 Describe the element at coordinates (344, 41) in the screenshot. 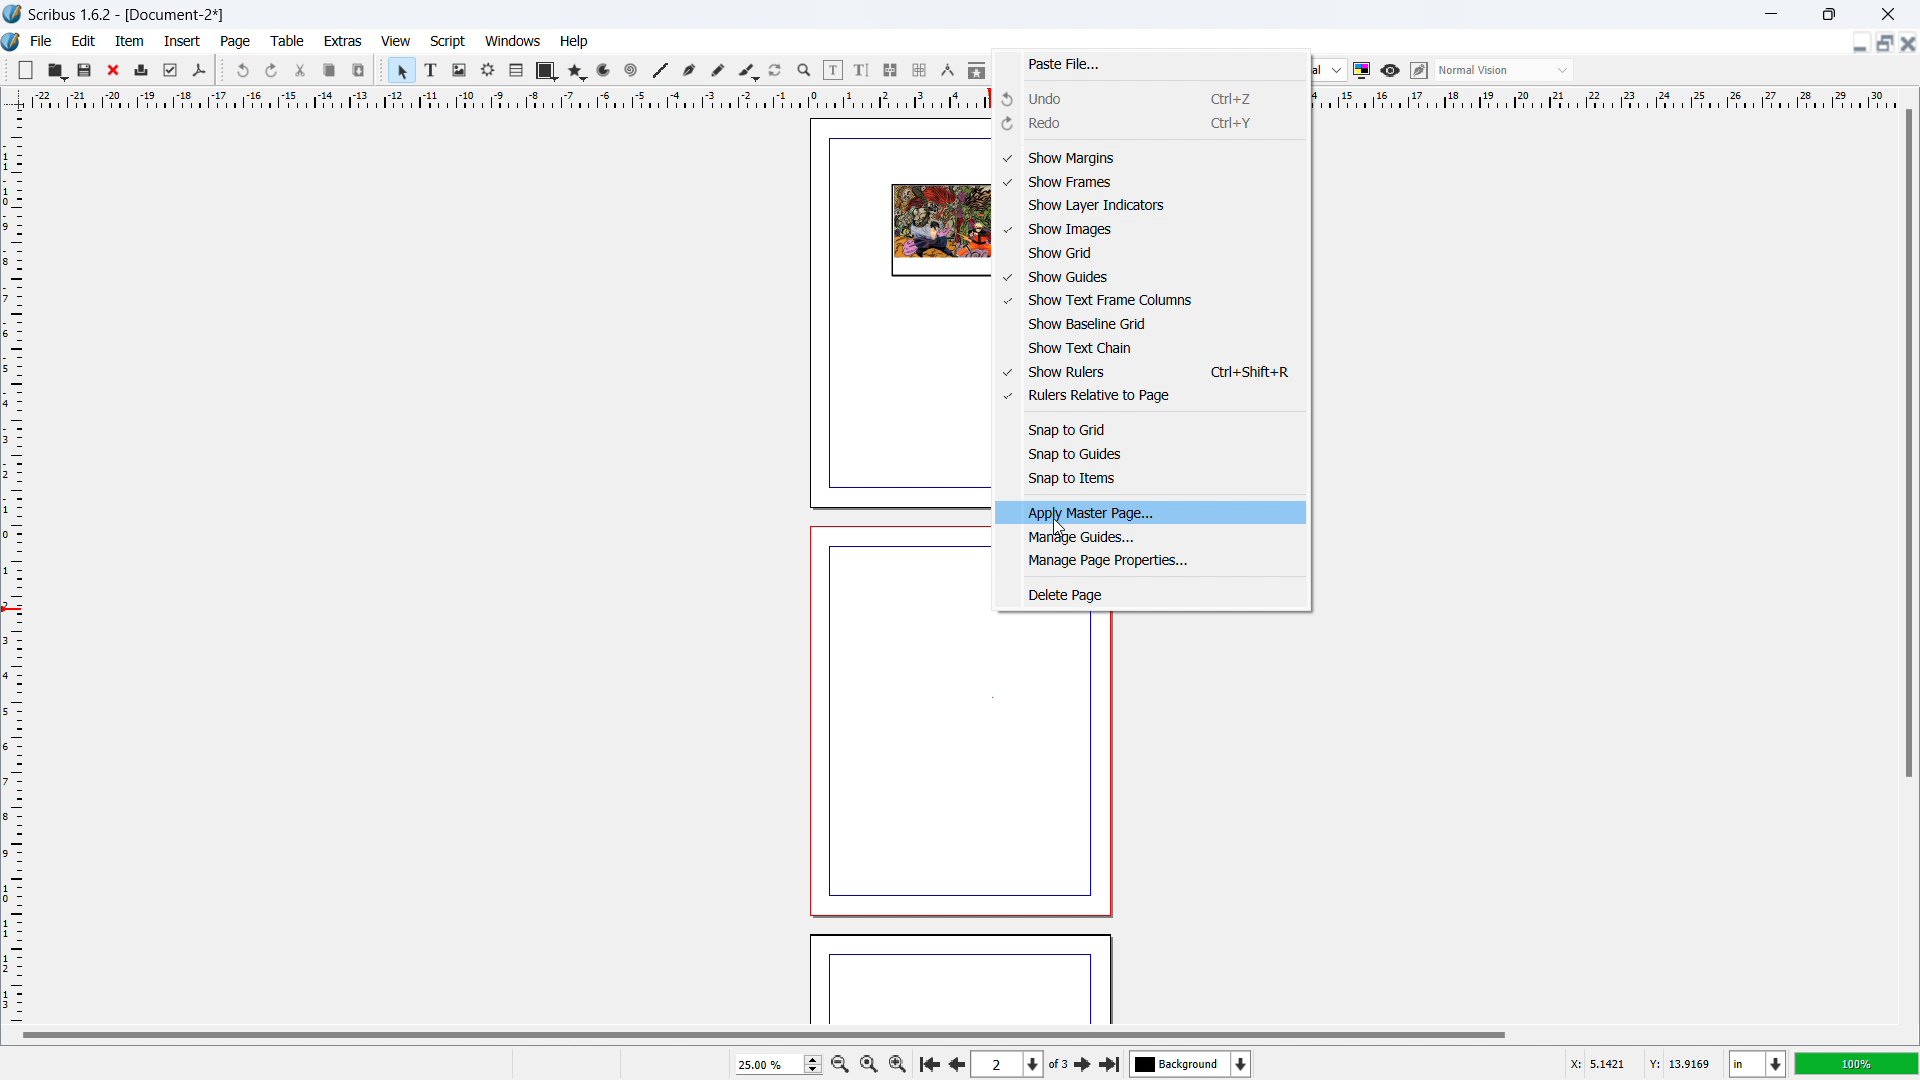

I see `extras` at that location.